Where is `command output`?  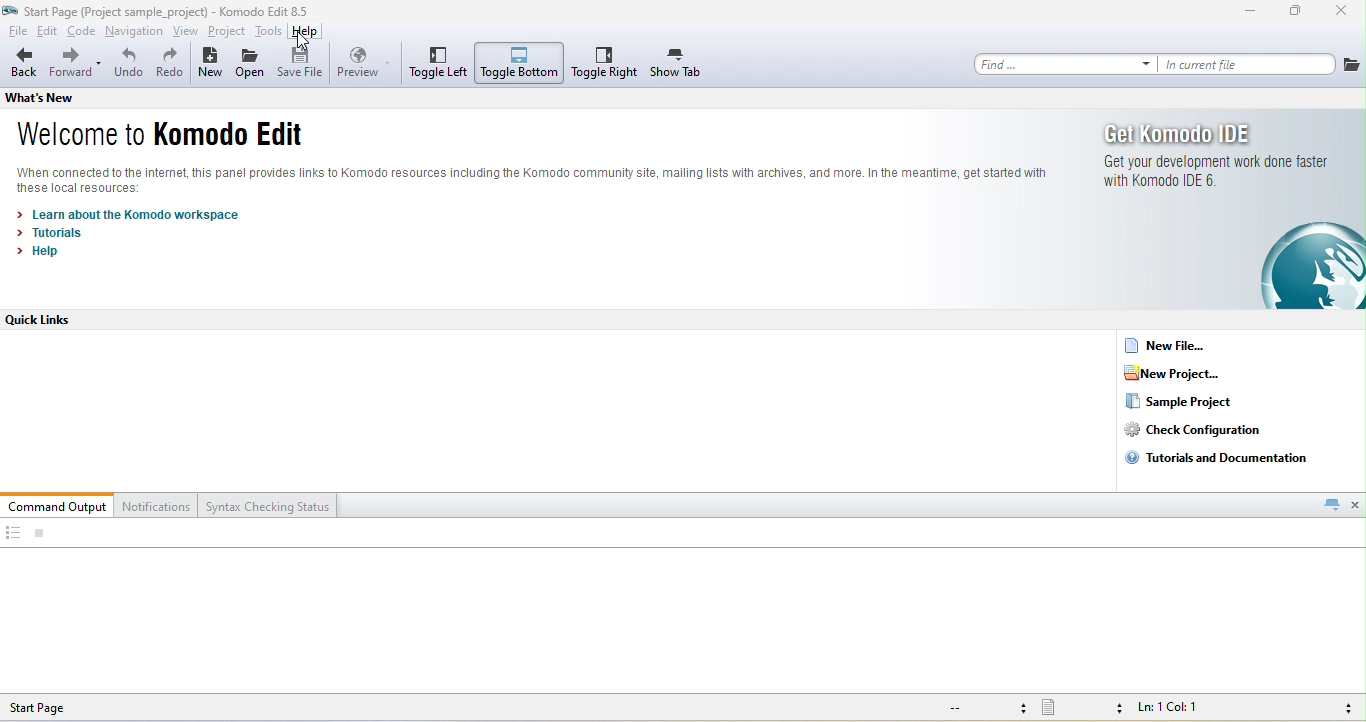 command output is located at coordinates (58, 505).